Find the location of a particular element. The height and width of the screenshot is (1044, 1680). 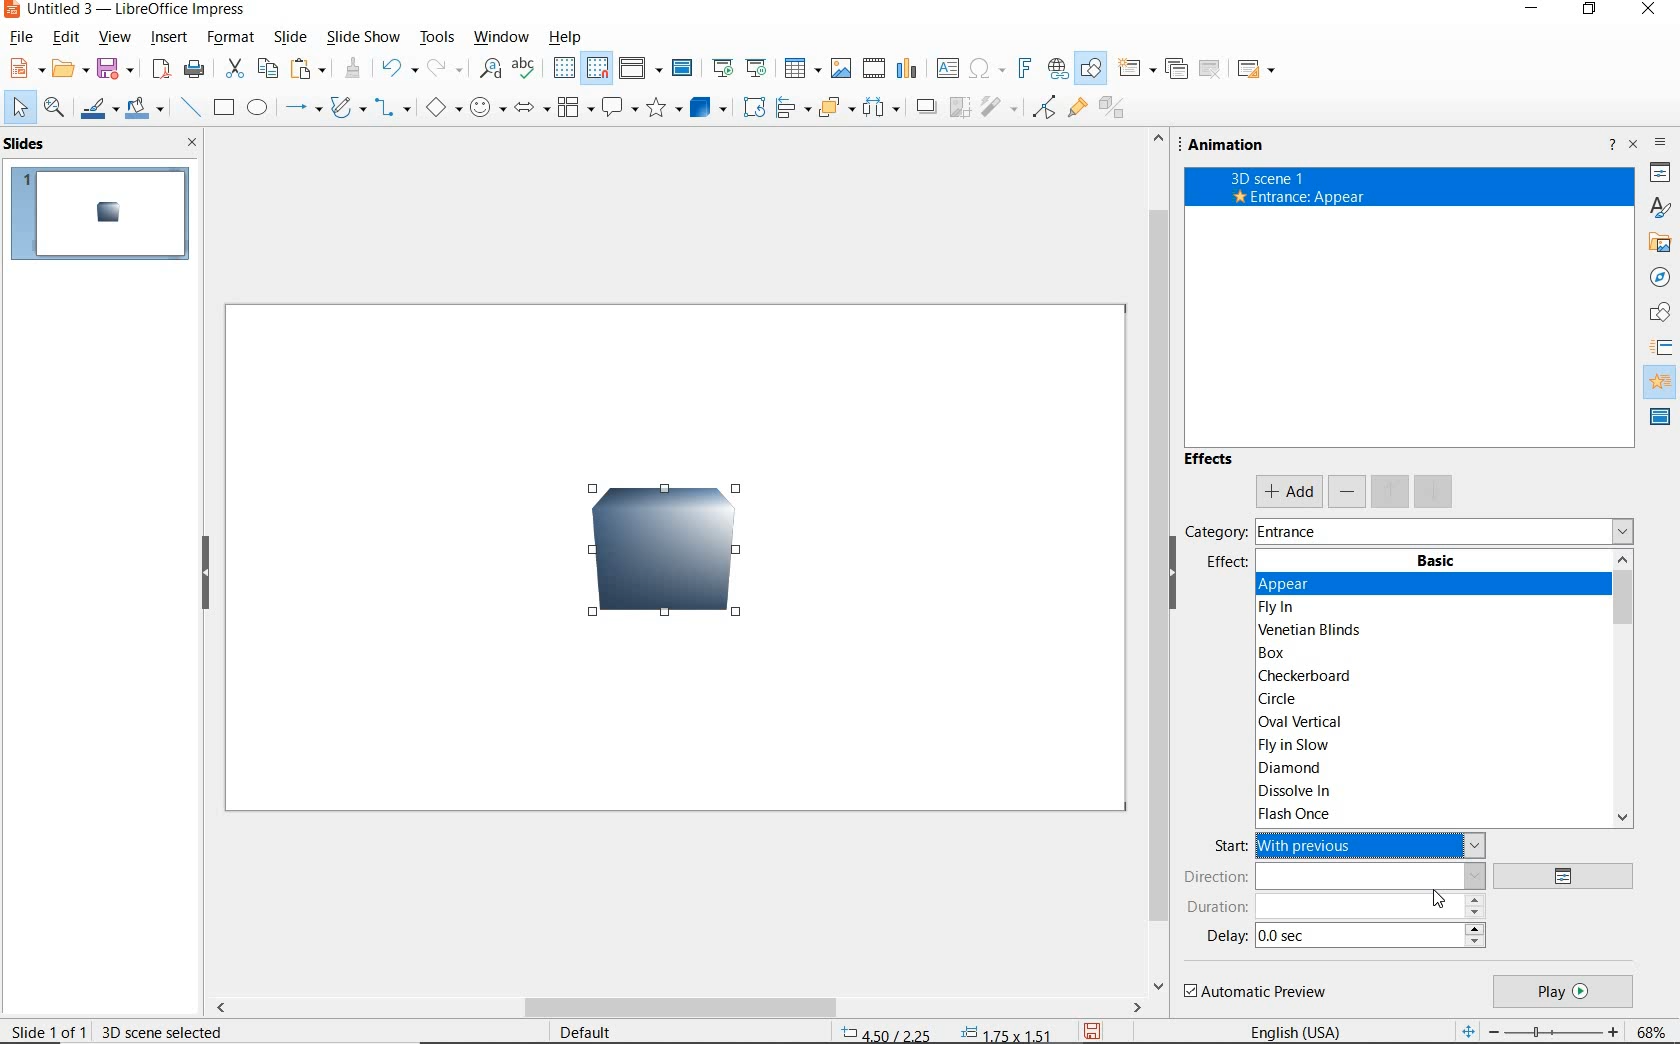

file is located at coordinates (22, 37).